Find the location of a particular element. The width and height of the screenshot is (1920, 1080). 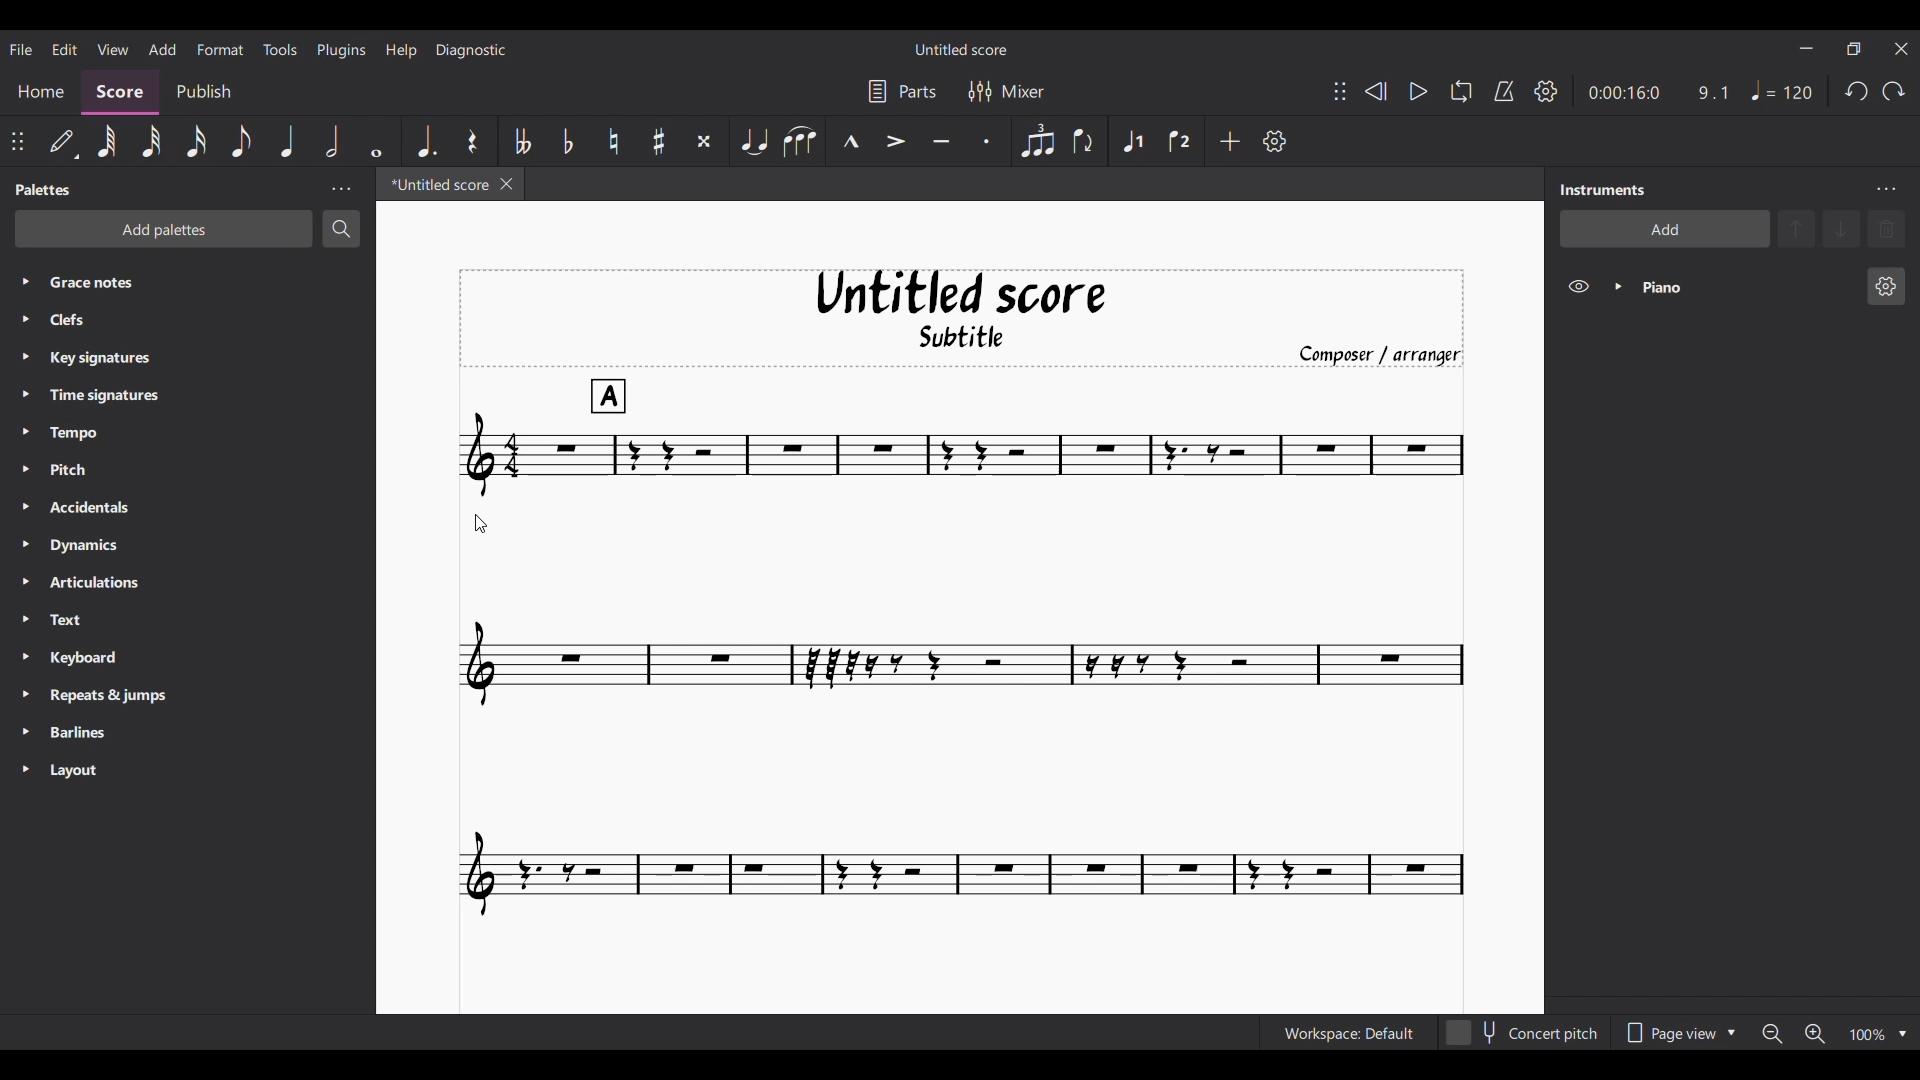

Quarter note is located at coordinates (288, 141).